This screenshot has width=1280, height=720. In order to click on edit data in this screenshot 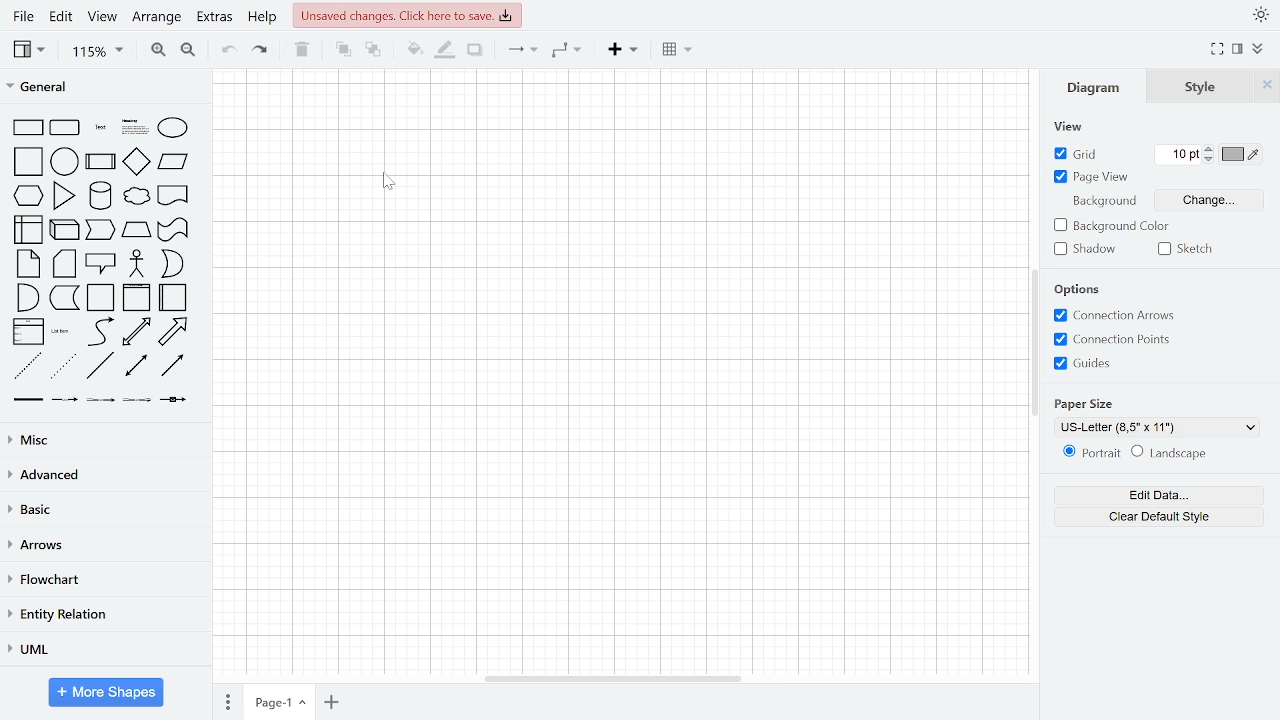, I will do `click(1158, 496)`.